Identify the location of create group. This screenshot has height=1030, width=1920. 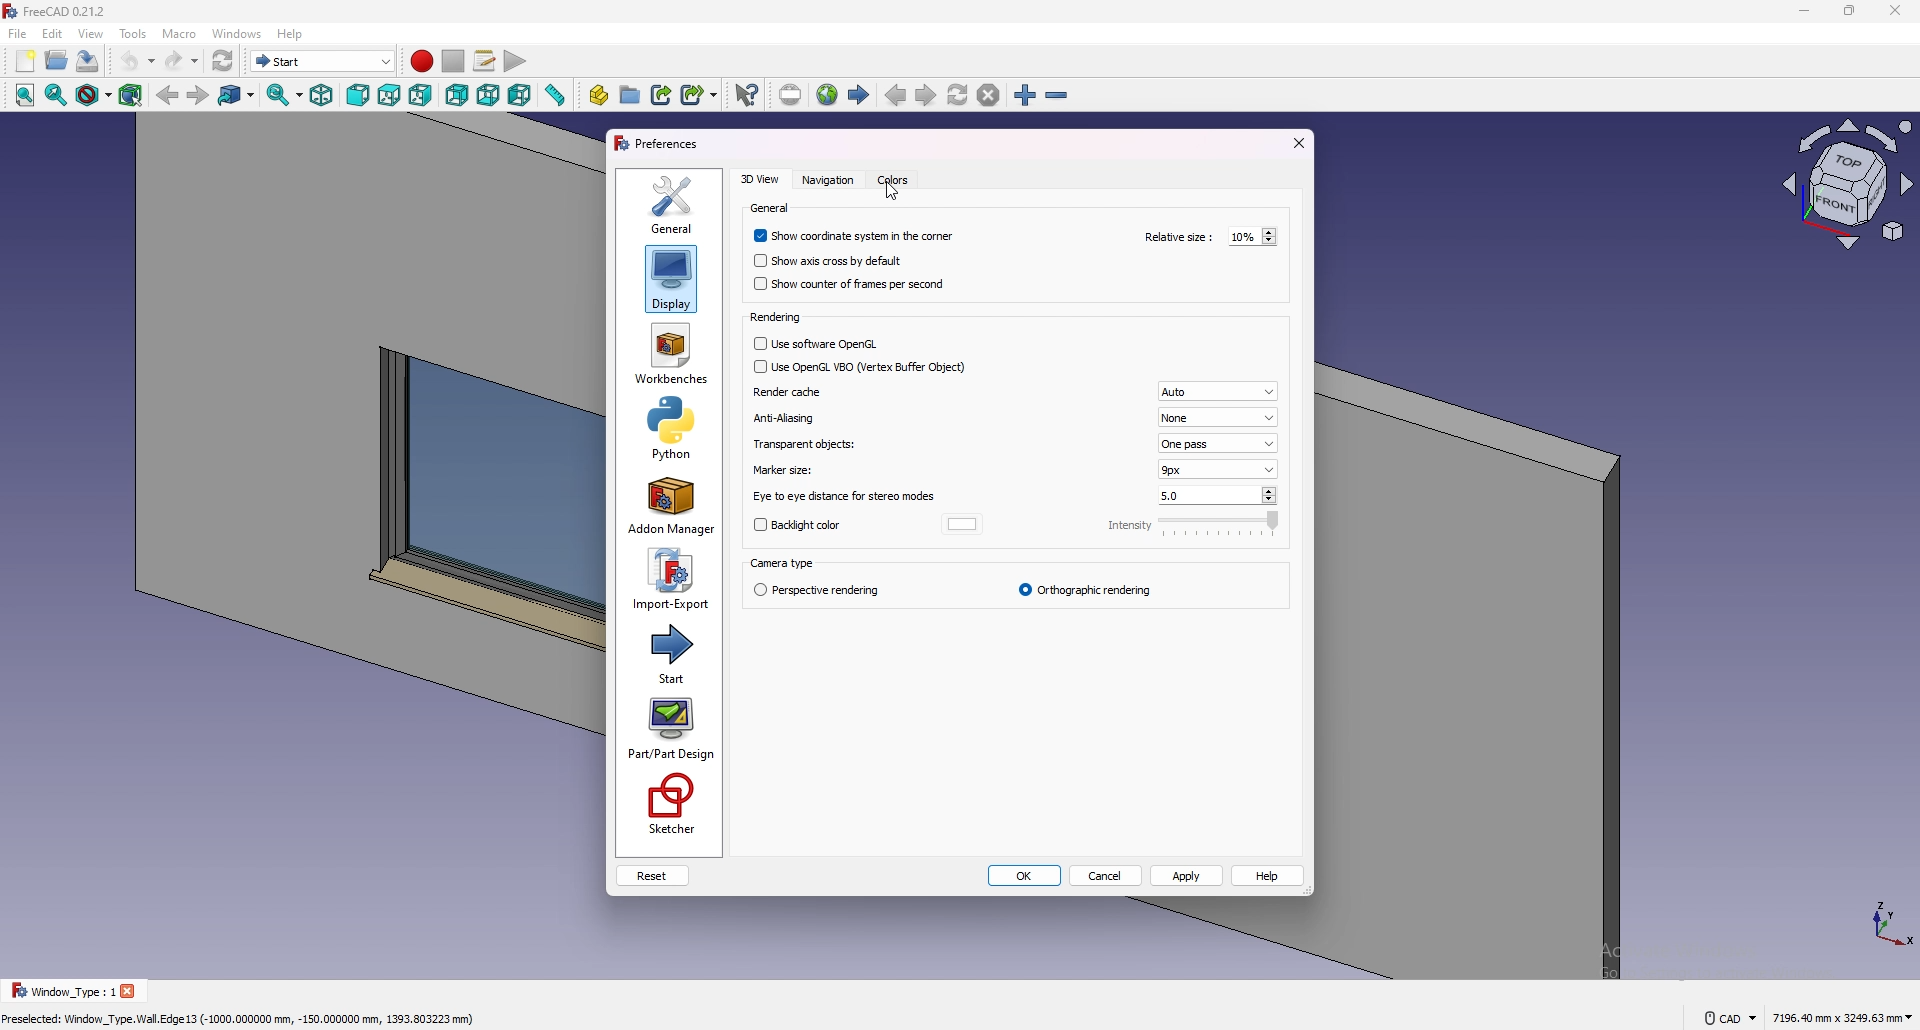
(632, 94).